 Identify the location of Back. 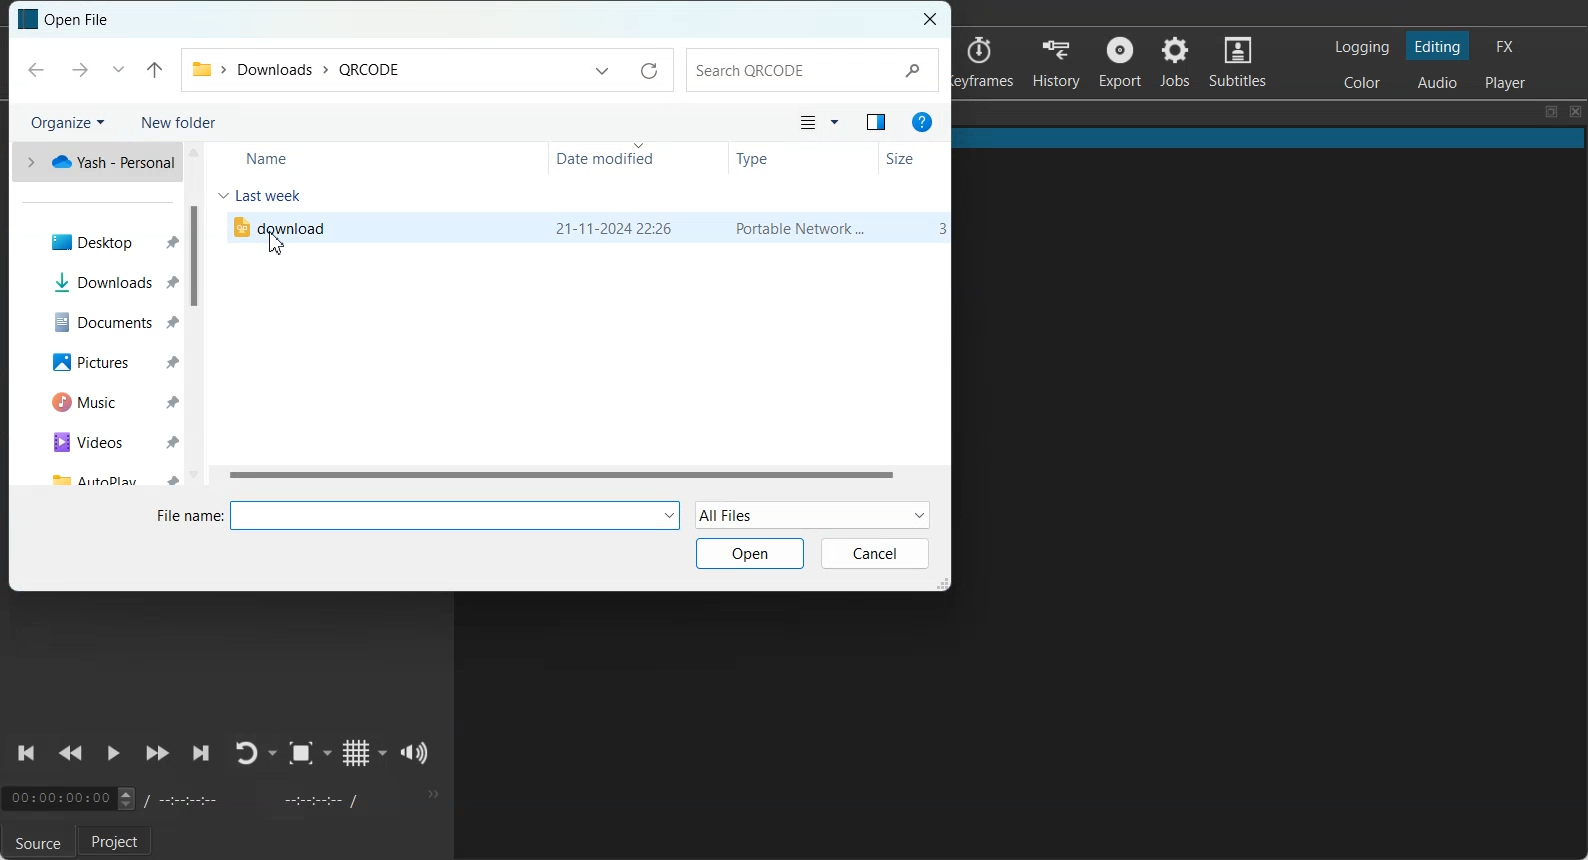
(35, 70).